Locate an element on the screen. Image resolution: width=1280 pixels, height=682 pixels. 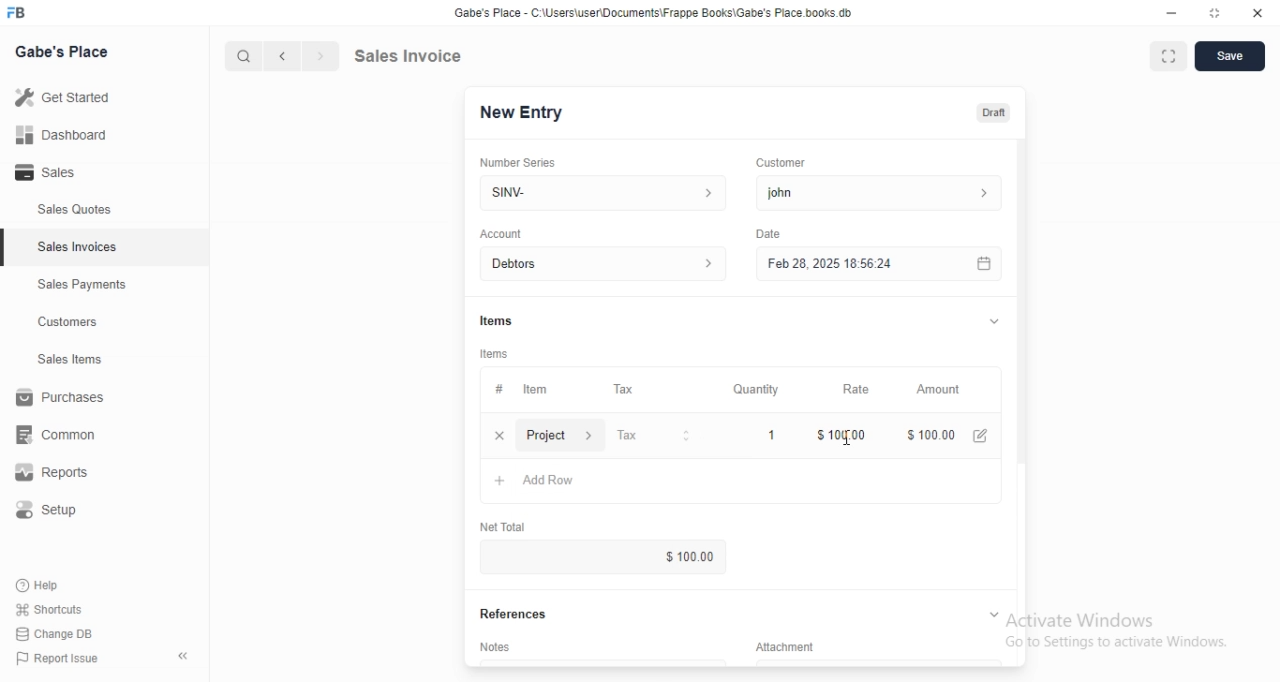
Sales Invoice is located at coordinates (419, 55).